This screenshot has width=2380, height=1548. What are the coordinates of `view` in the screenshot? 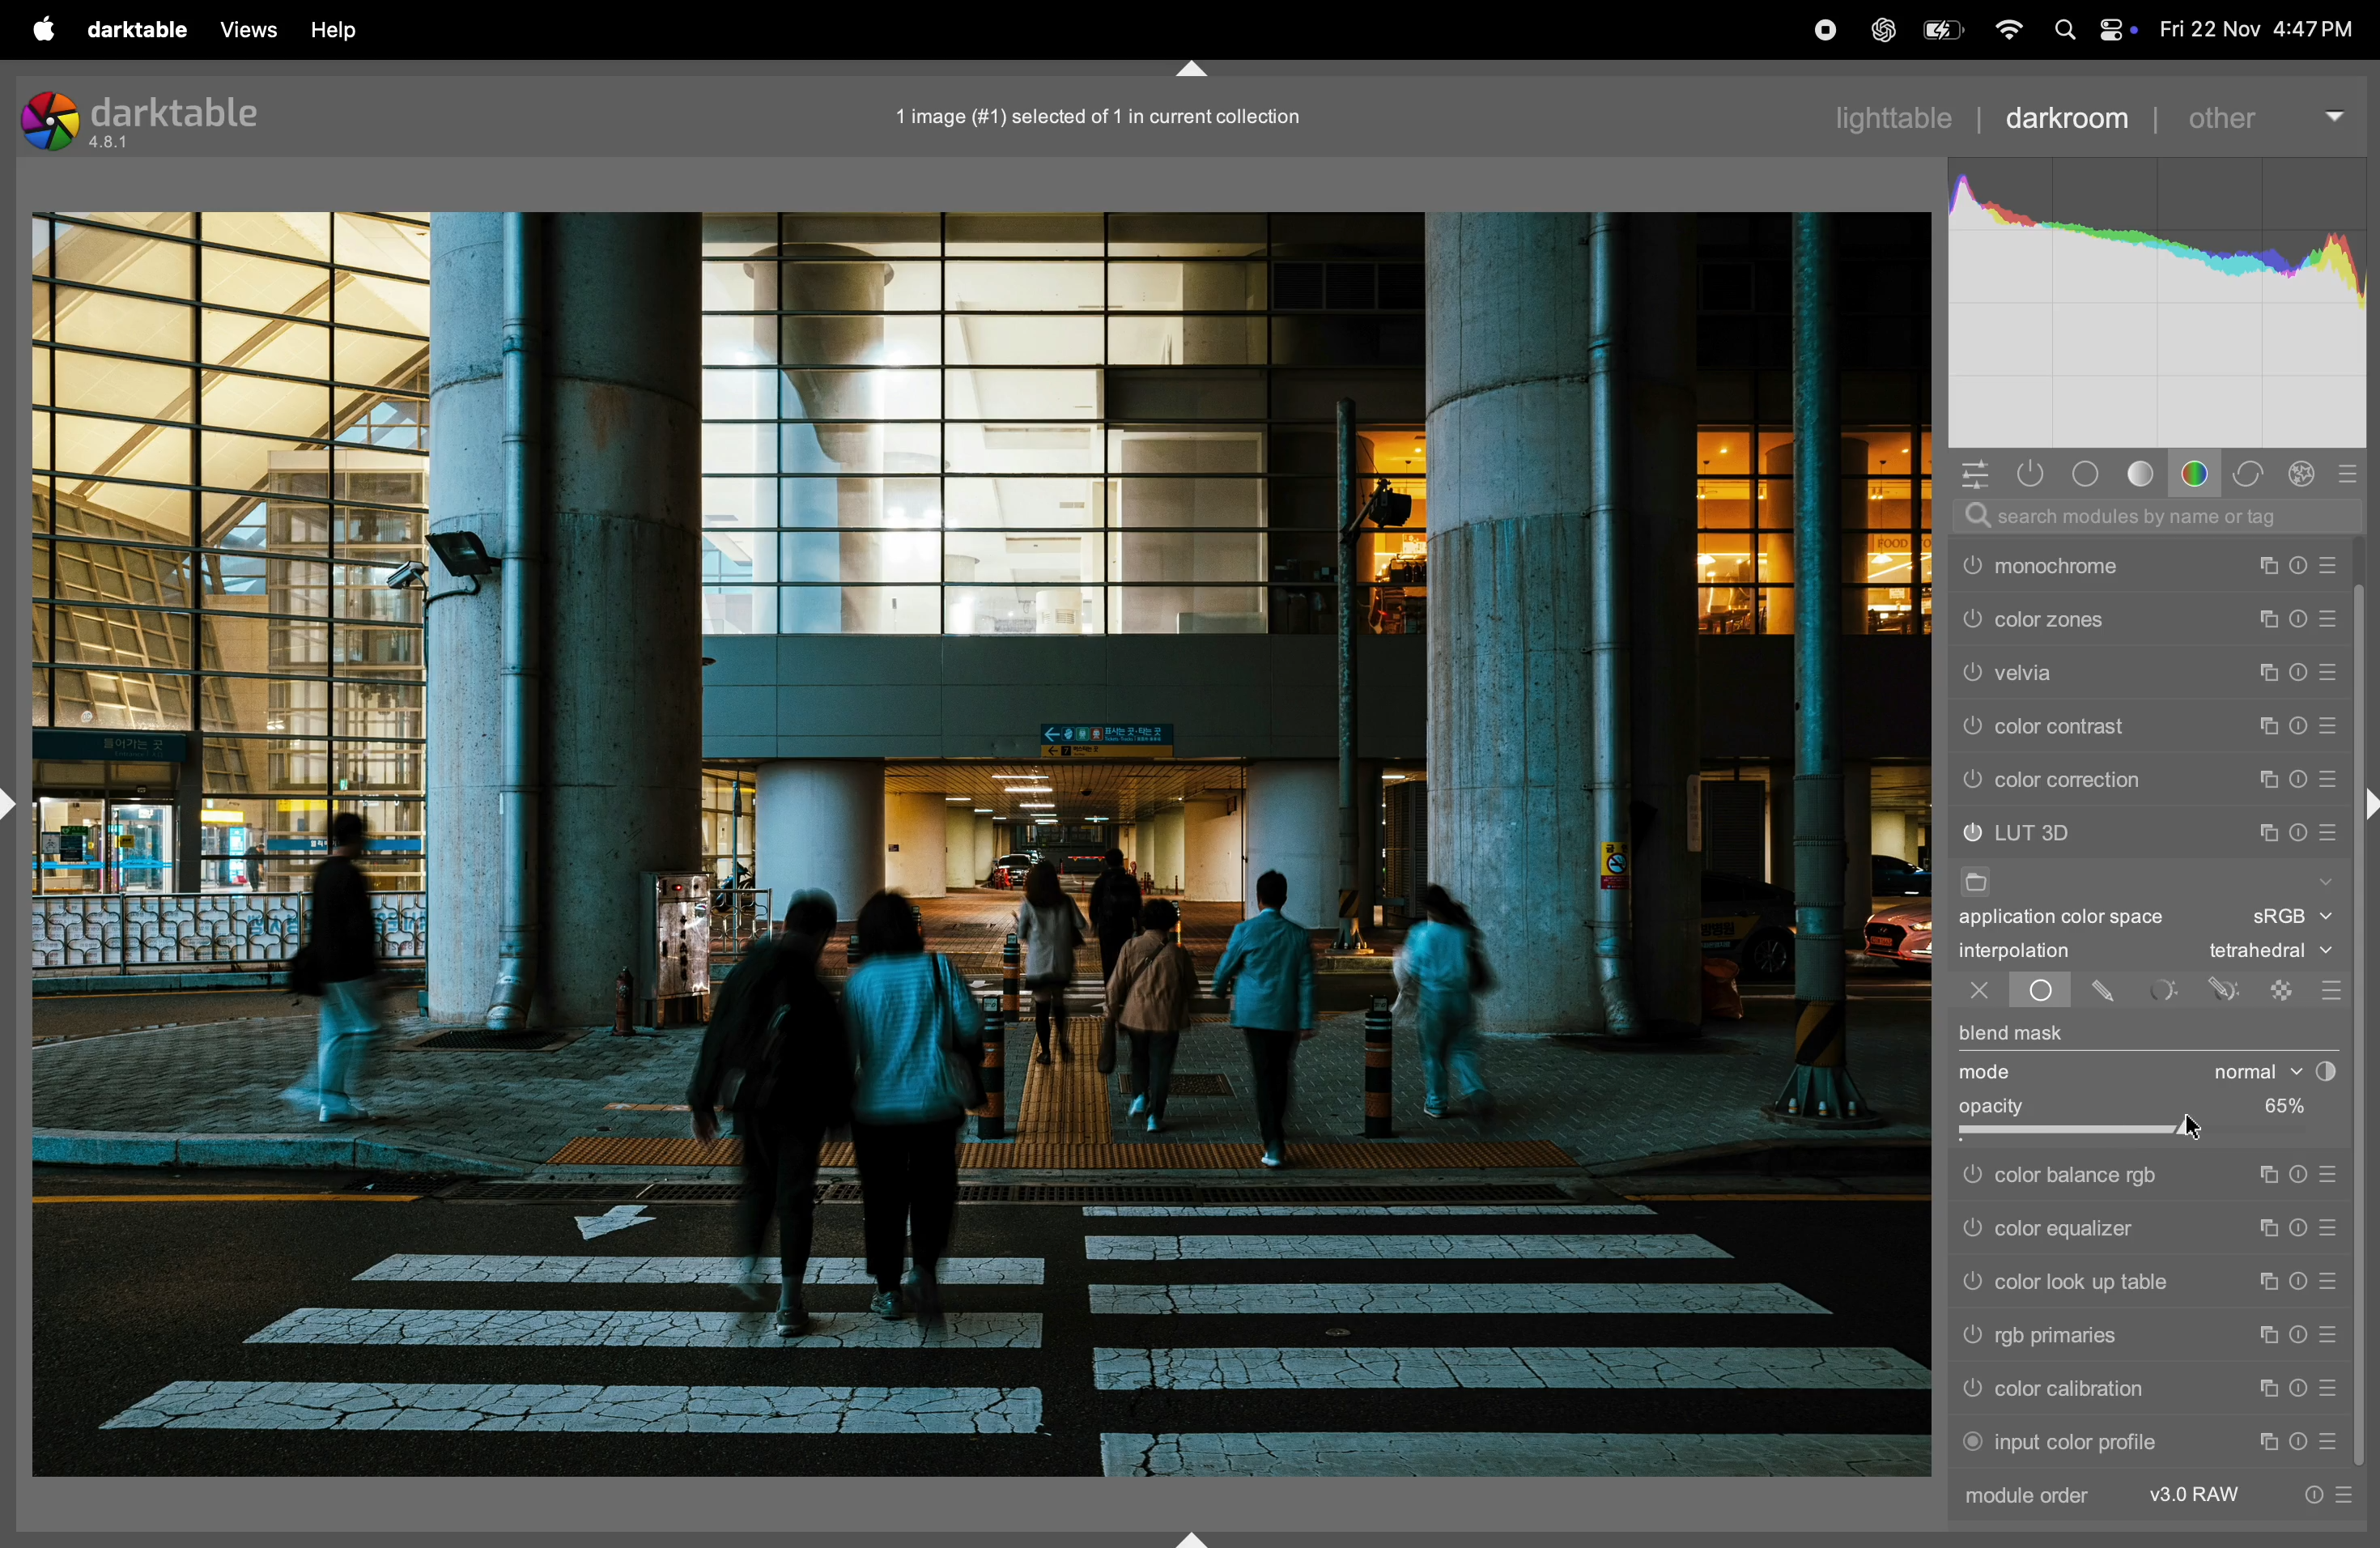 It's located at (347, 31).